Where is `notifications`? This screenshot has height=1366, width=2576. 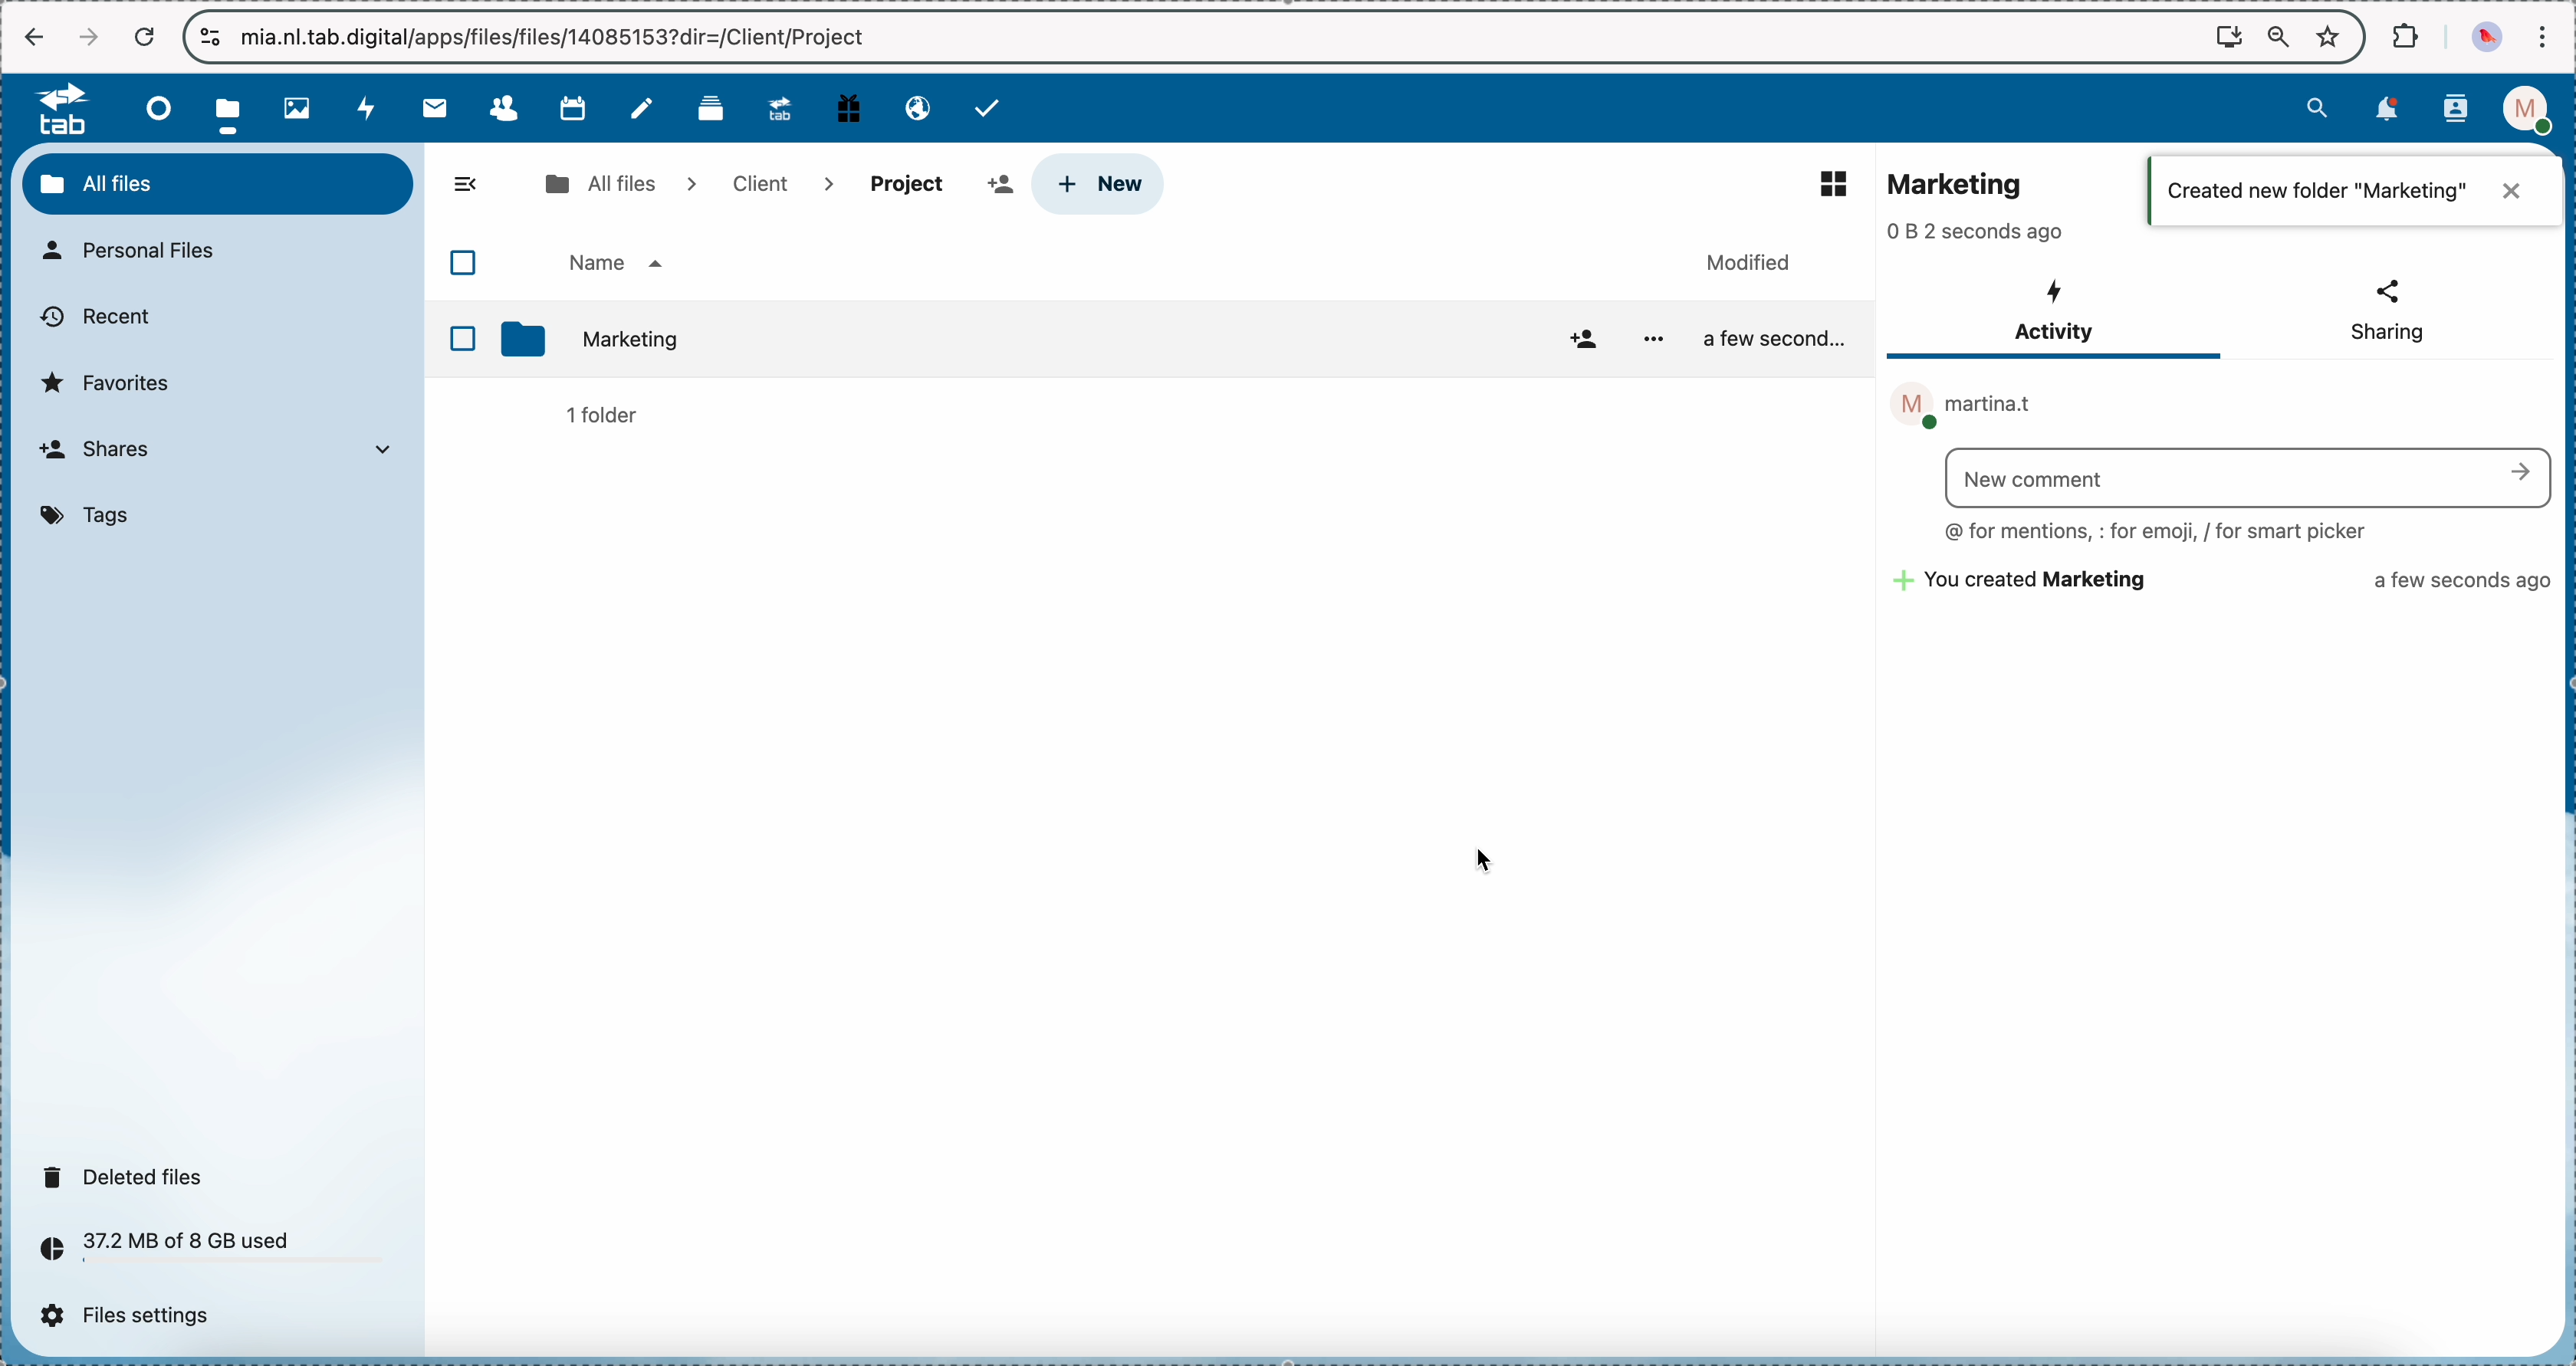
notifications is located at coordinates (2383, 110).